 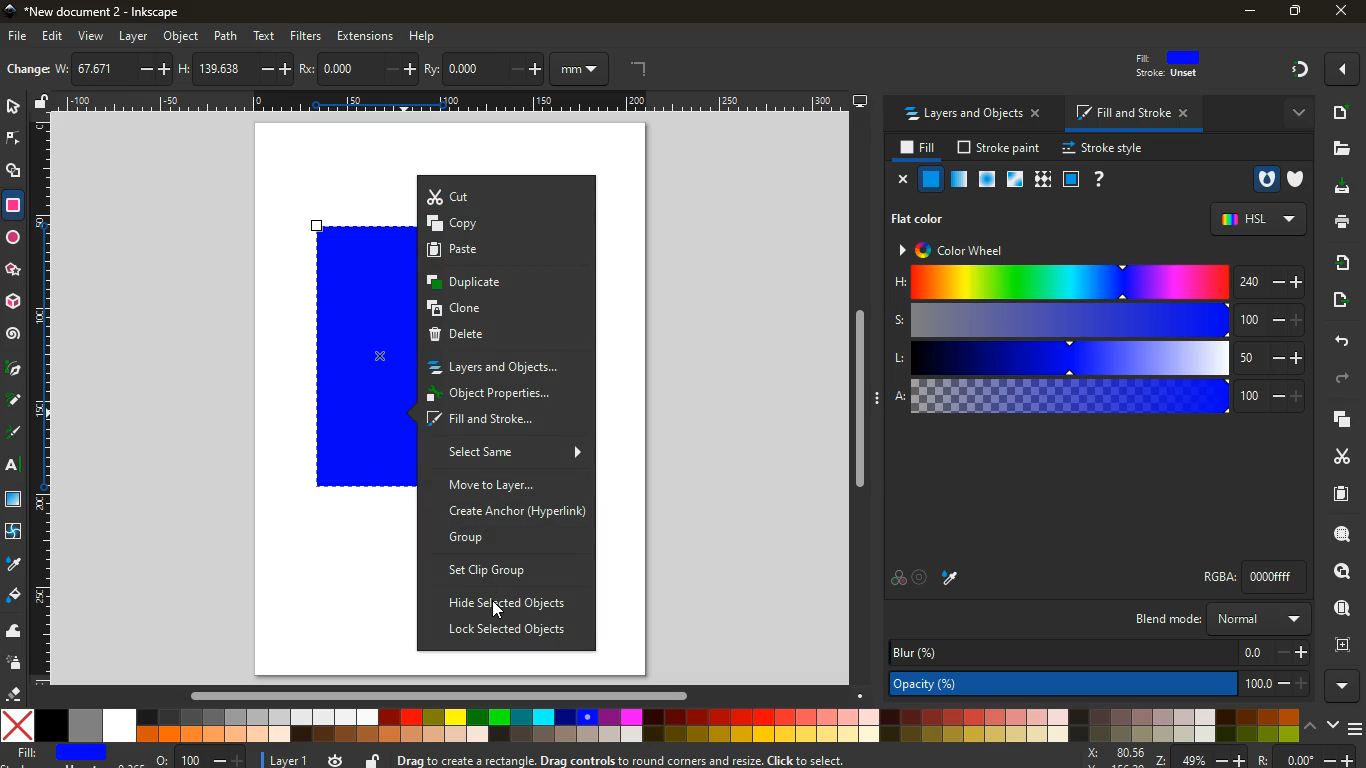 I want to click on opacity, so click(x=1100, y=682).